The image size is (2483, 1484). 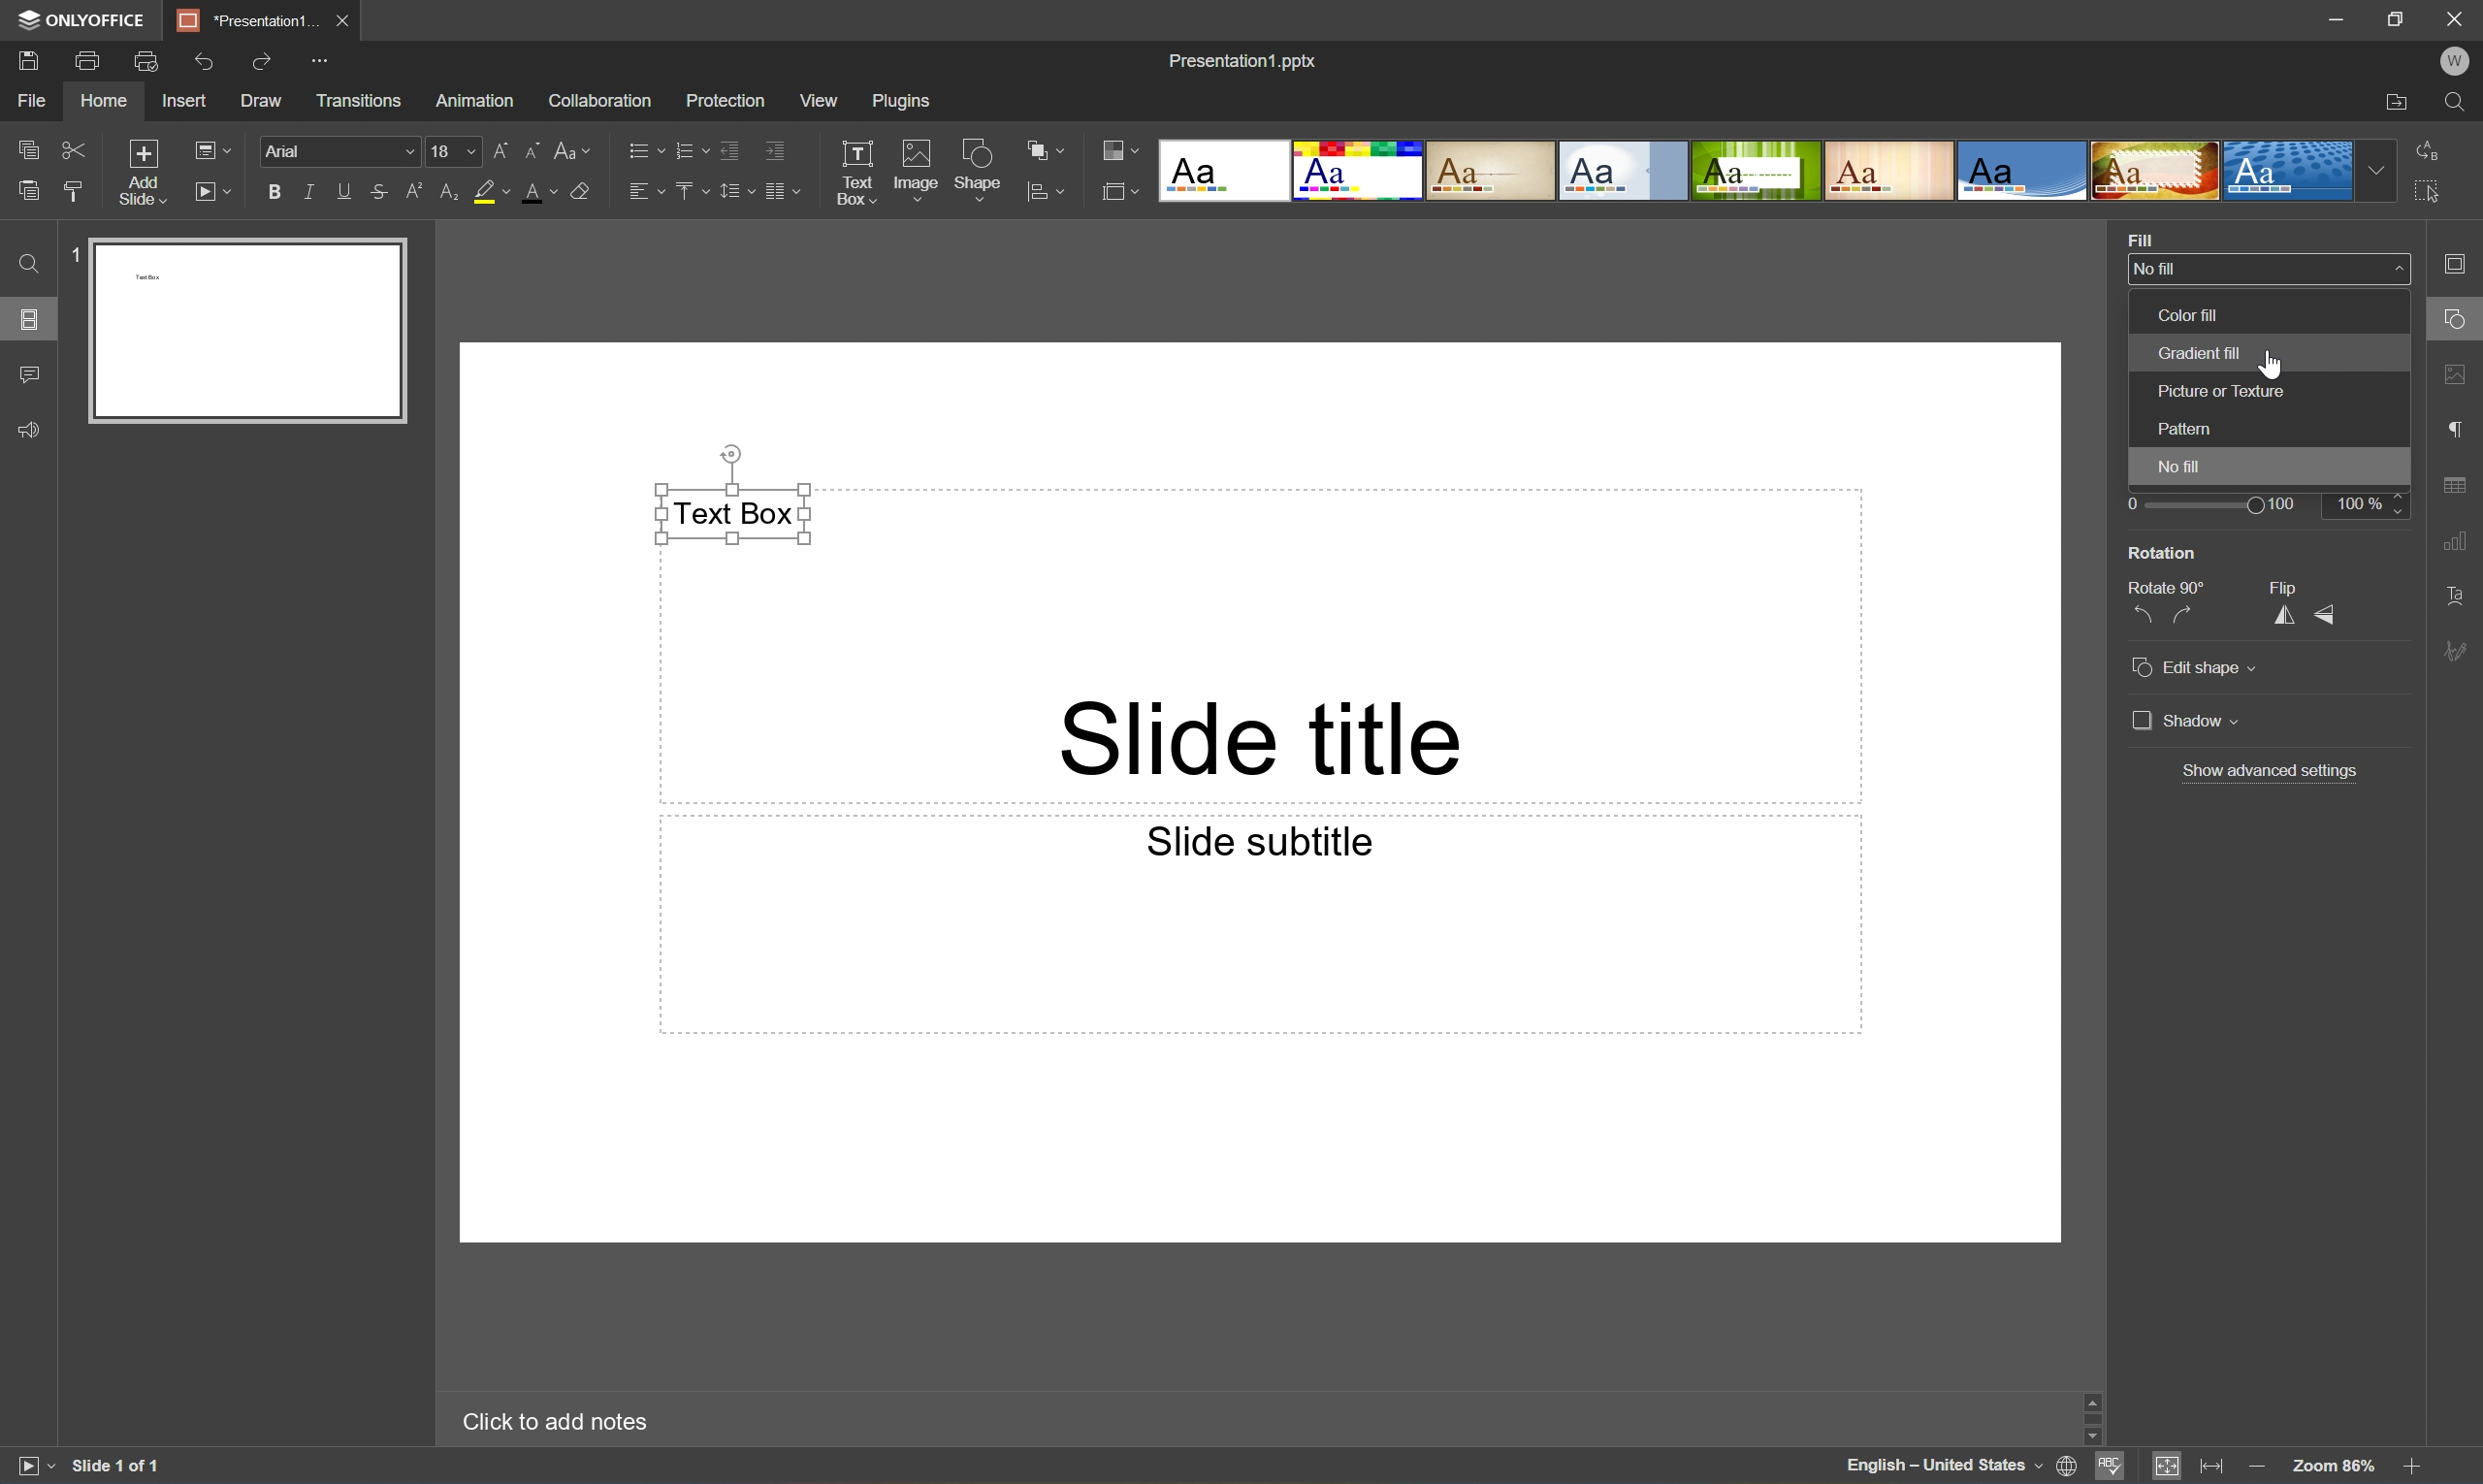 I want to click on Fill, so click(x=2134, y=237).